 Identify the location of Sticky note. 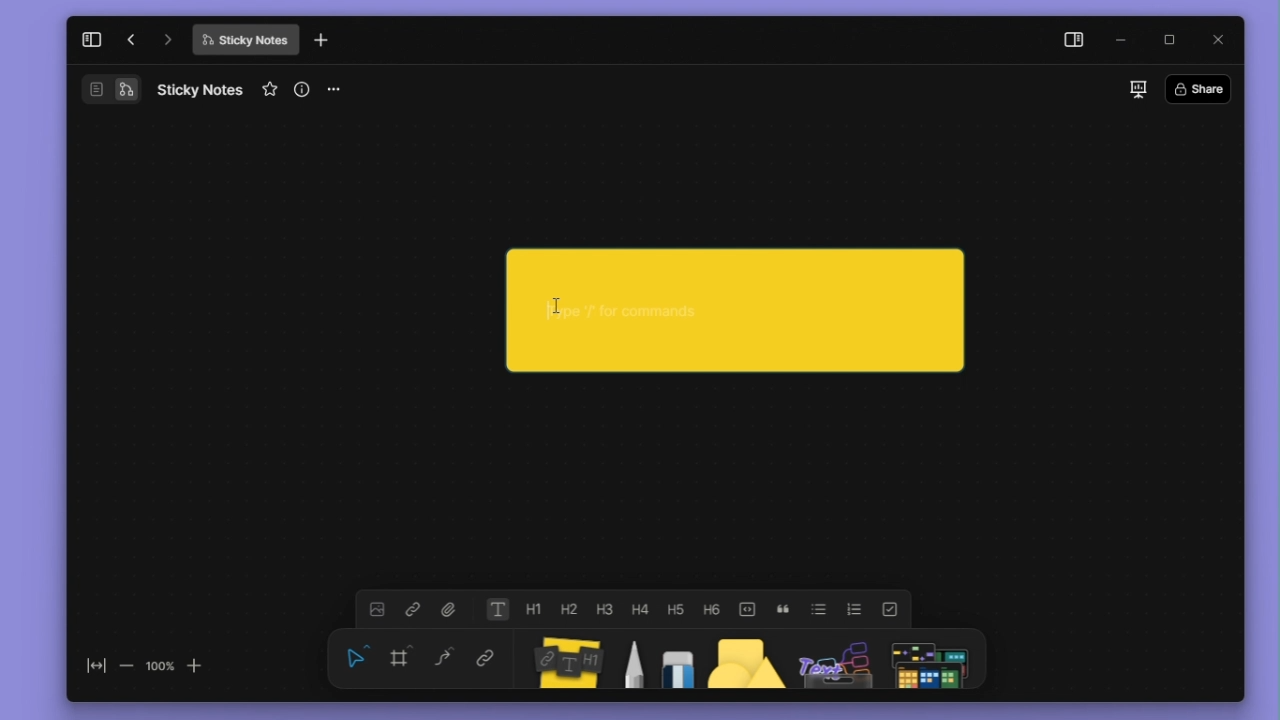
(725, 313).